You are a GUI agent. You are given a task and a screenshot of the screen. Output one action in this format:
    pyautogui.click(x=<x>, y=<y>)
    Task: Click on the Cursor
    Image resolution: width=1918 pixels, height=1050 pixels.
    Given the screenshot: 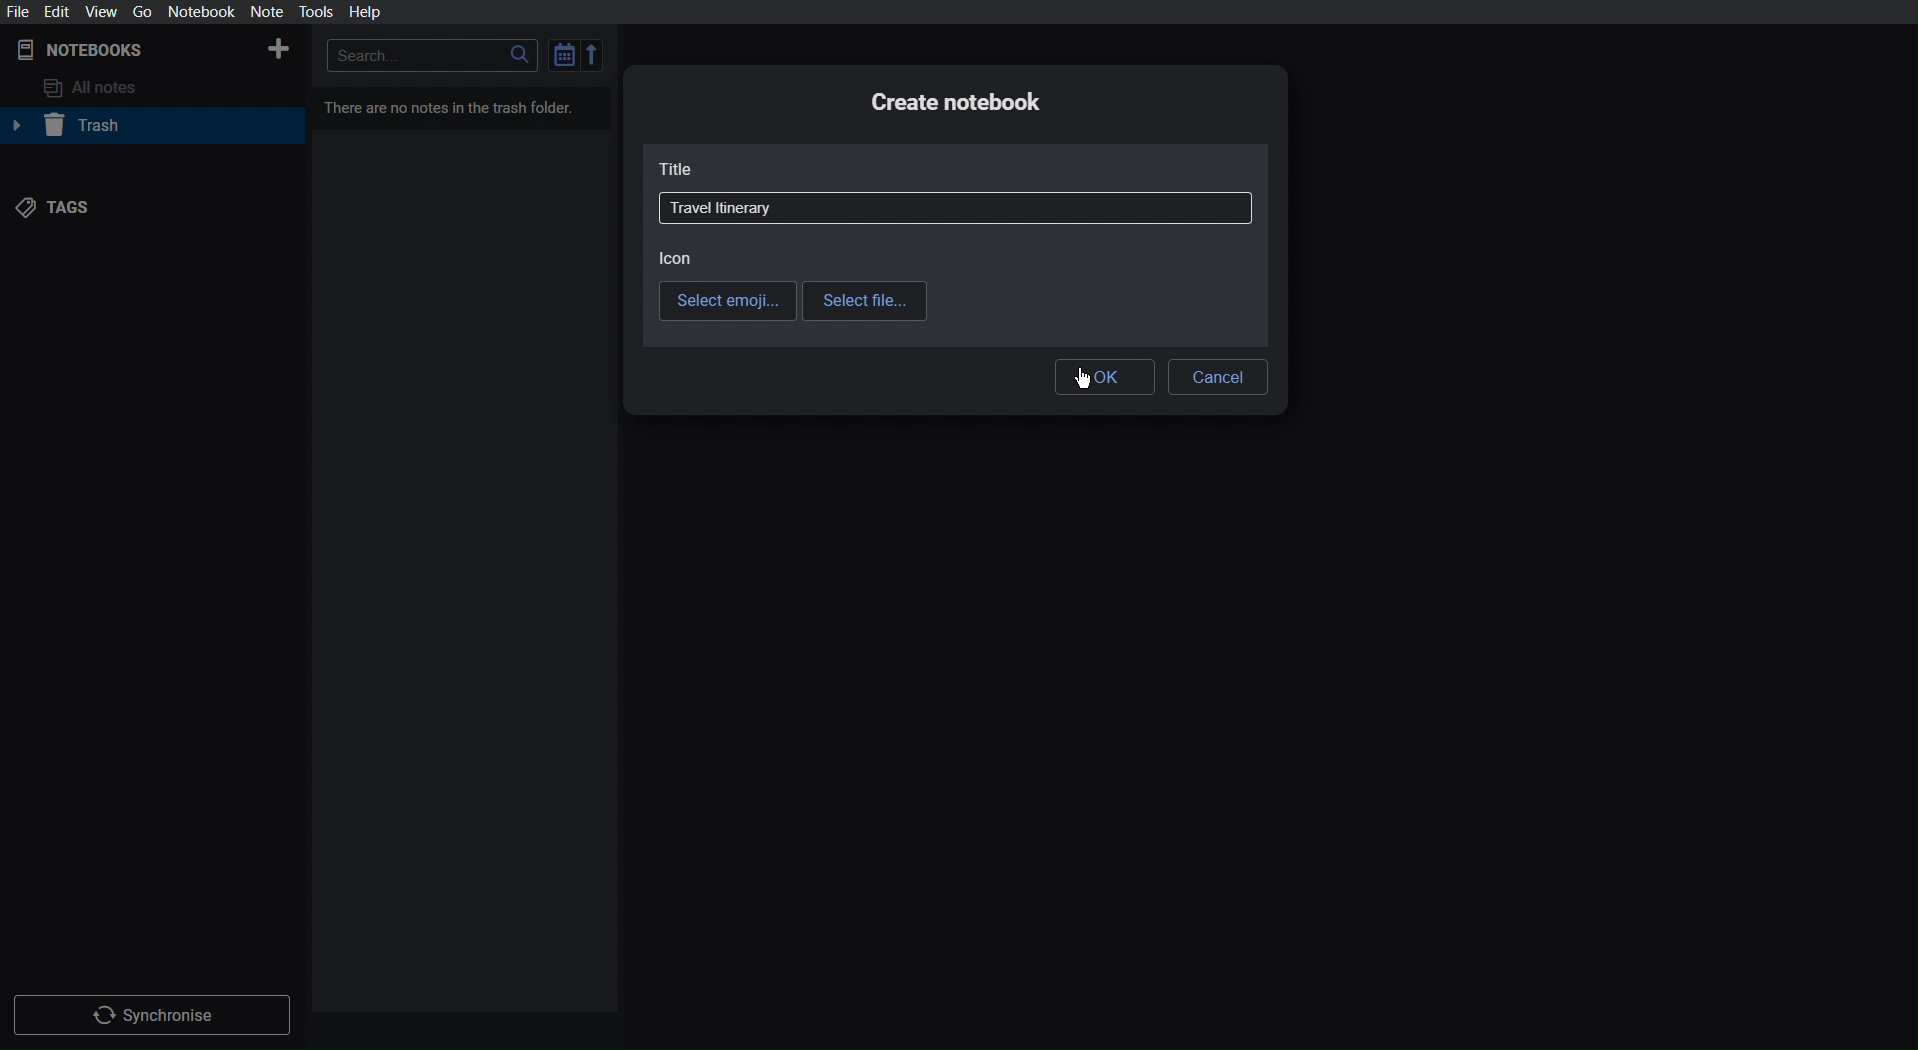 What is the action you would take?
    pyautogui.click(x=1077, y=379)
    